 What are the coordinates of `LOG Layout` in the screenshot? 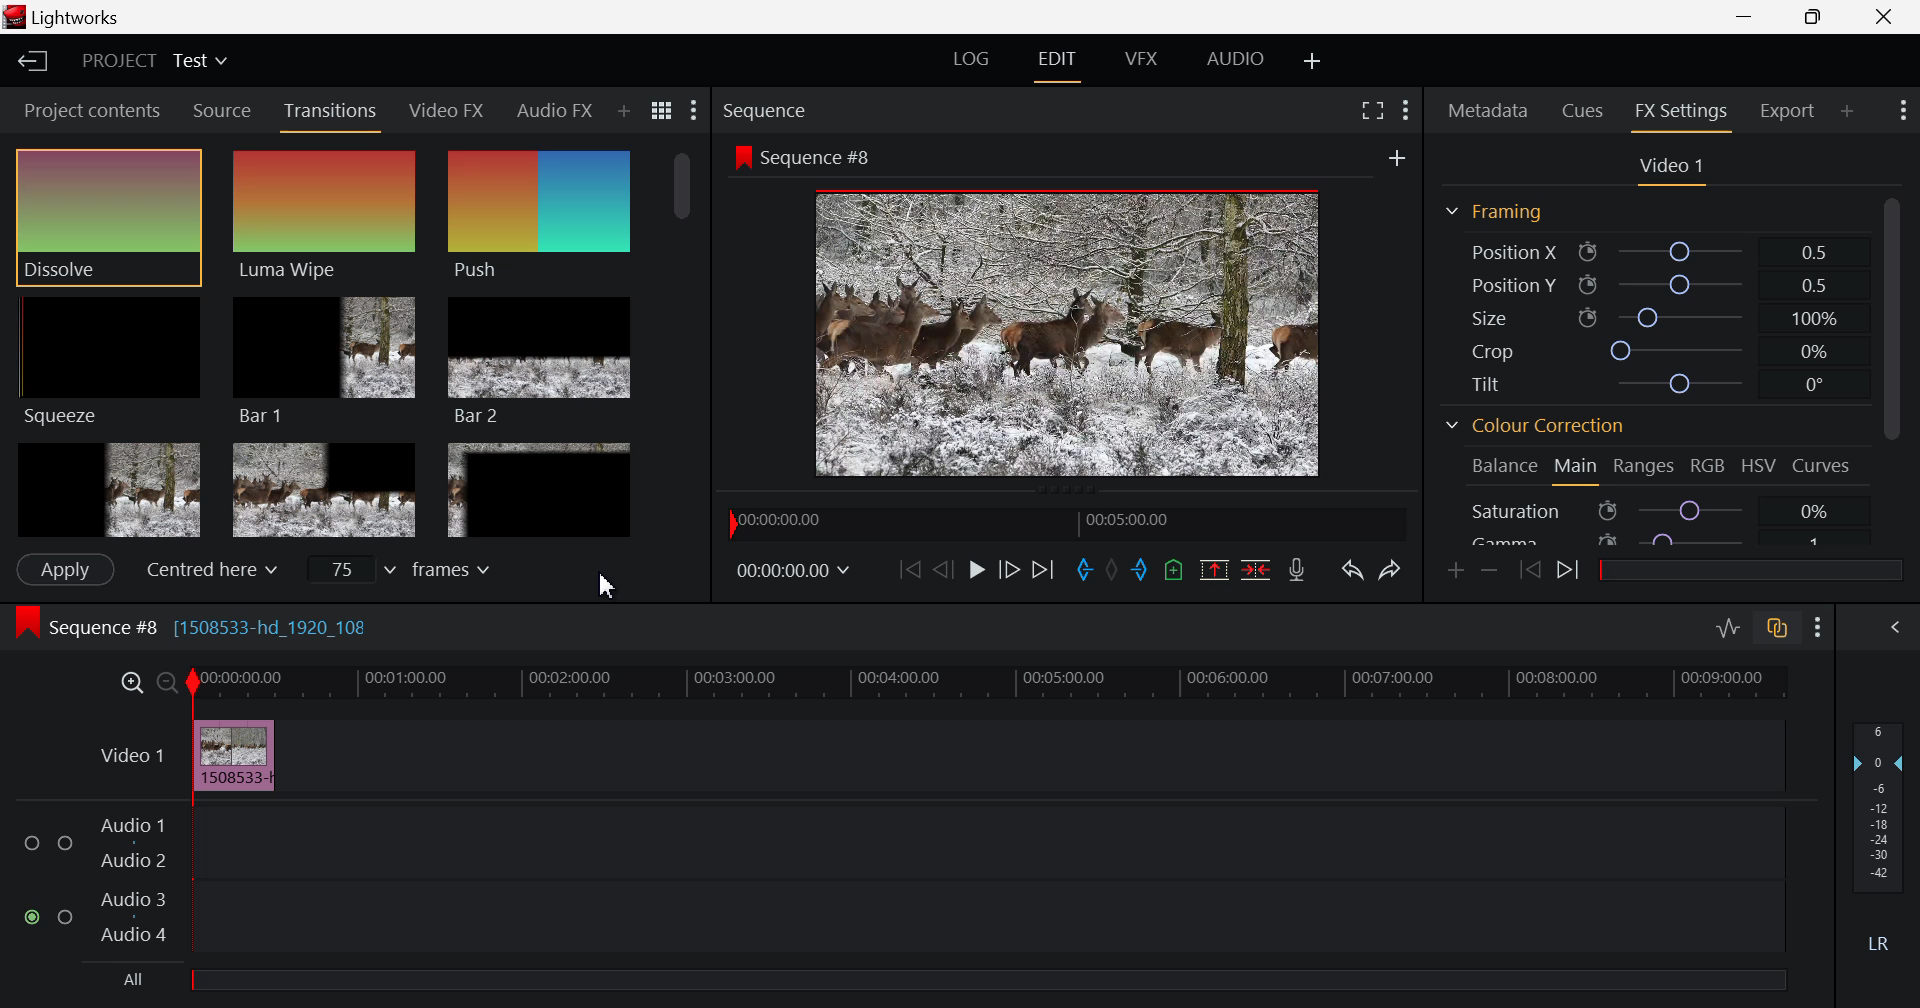 It's located at (974, 59).